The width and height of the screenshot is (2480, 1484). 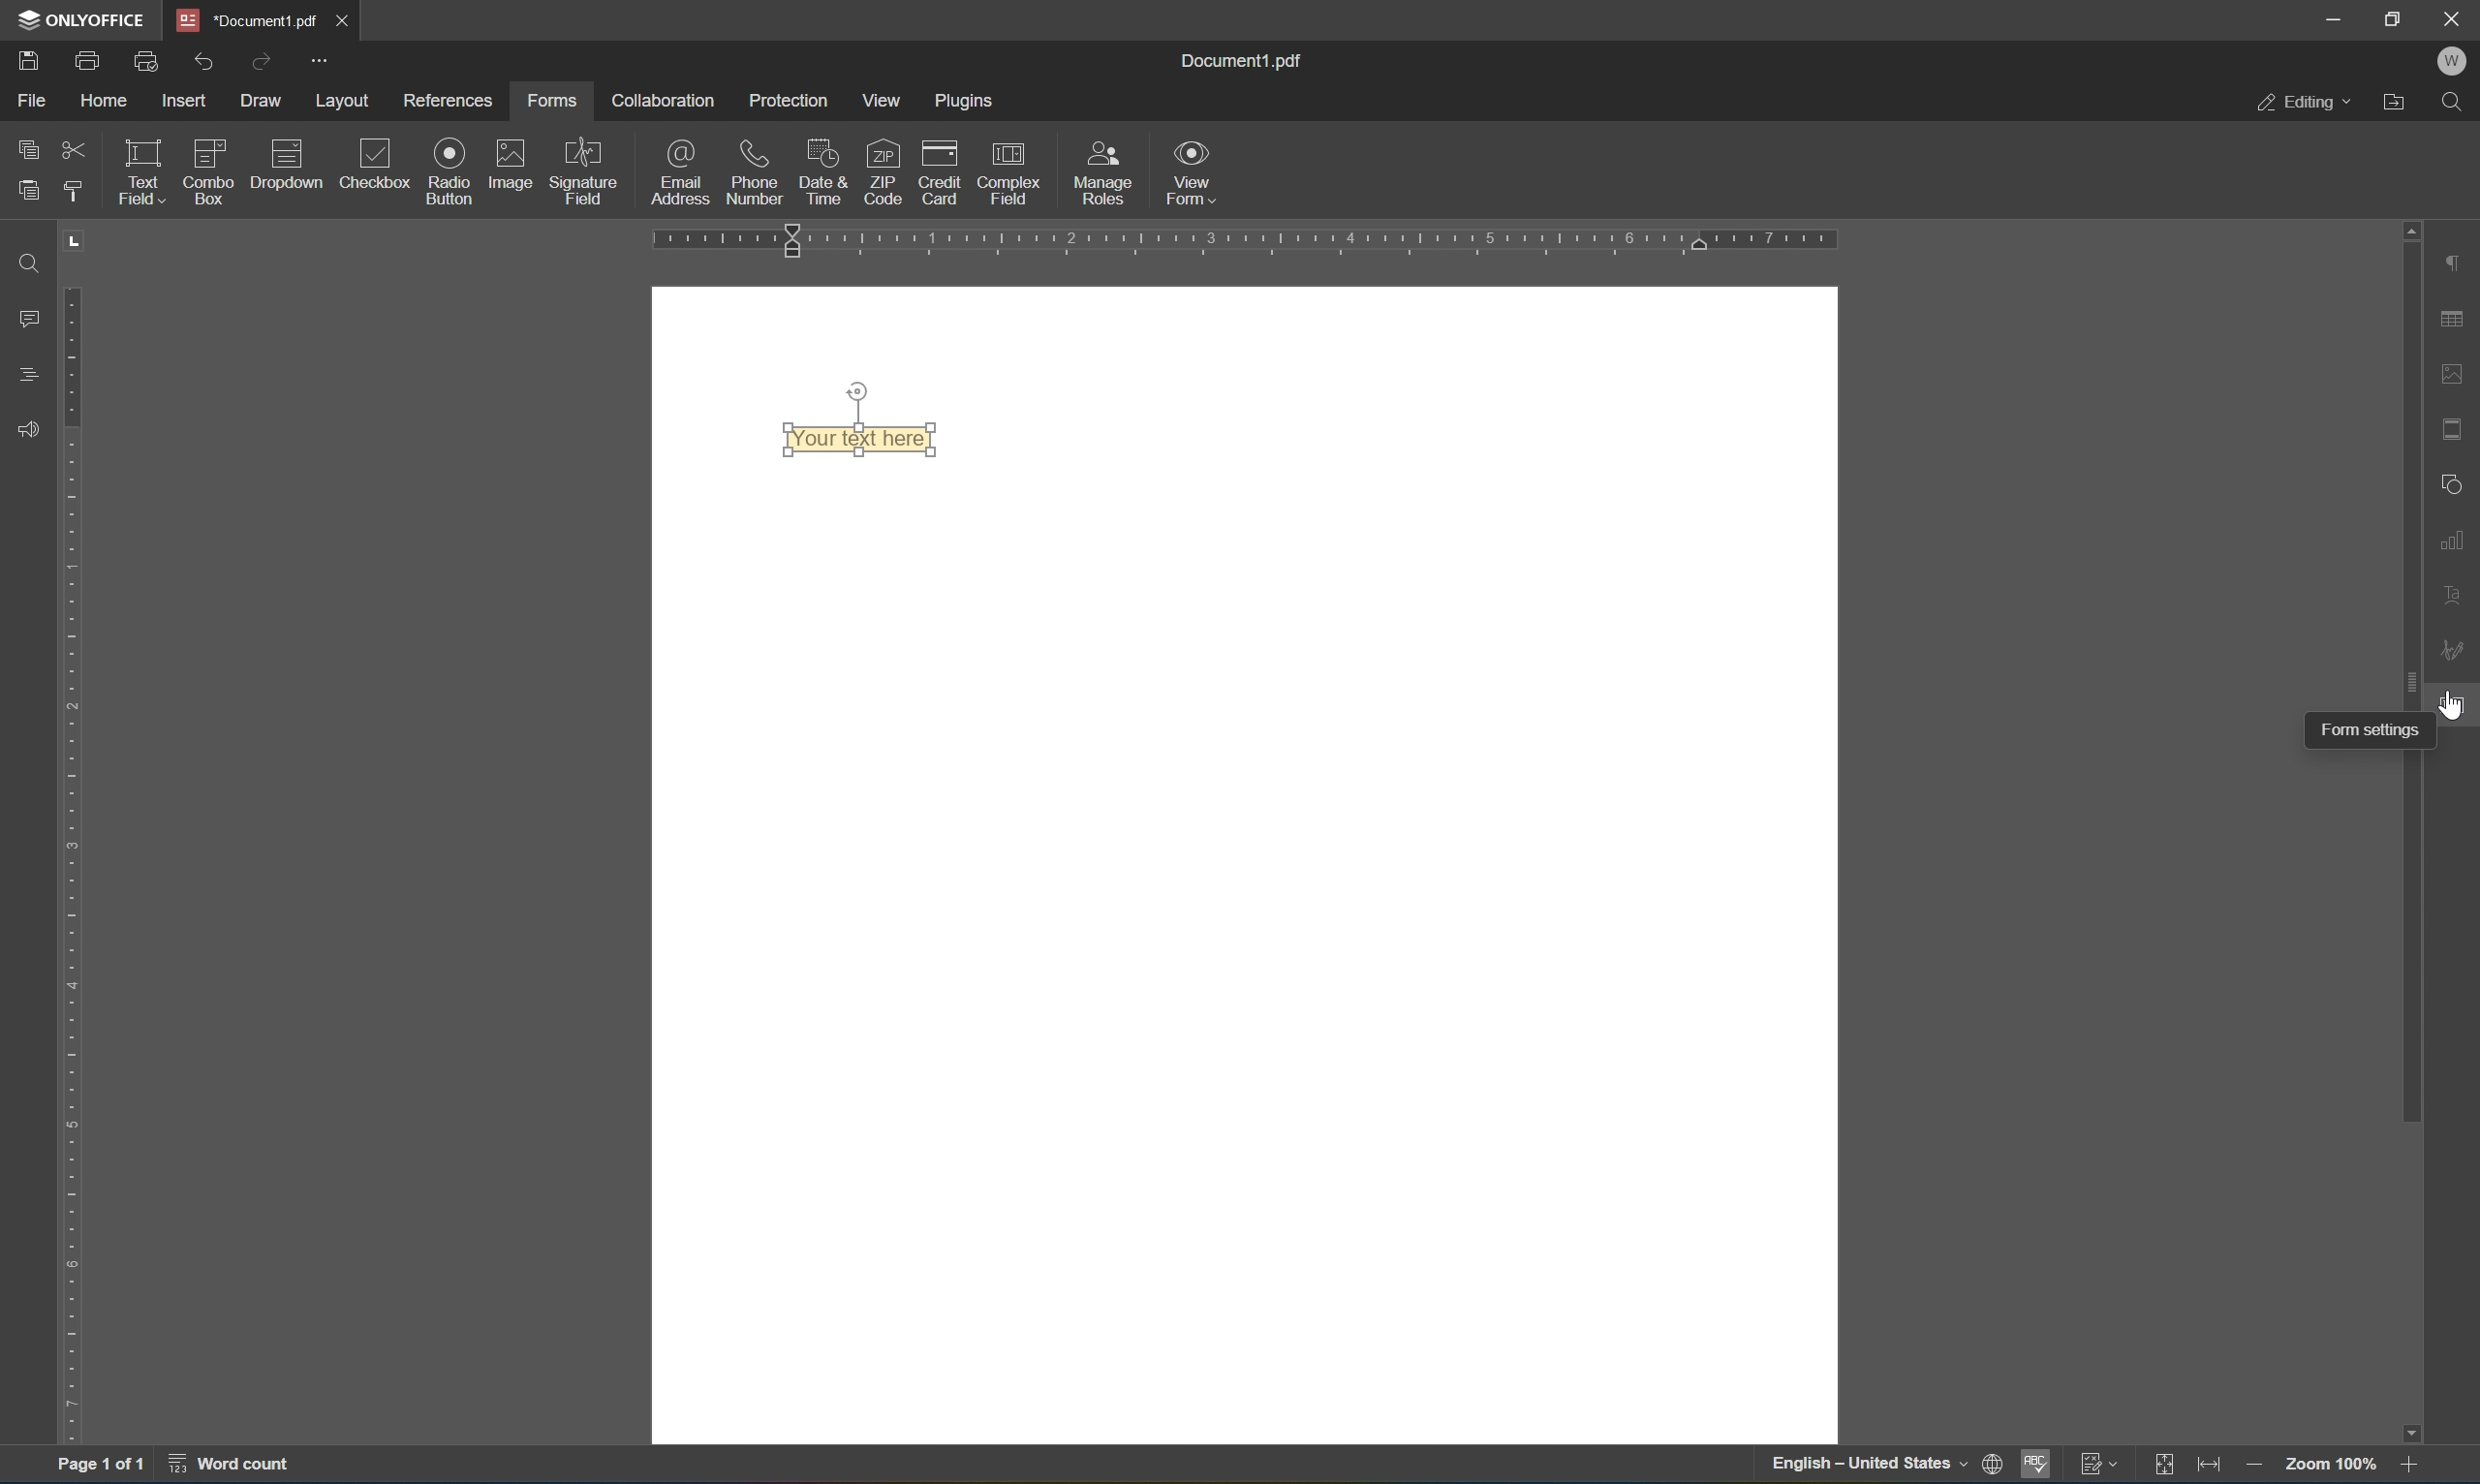 I want to click on text box, so click(x=865, y=437).